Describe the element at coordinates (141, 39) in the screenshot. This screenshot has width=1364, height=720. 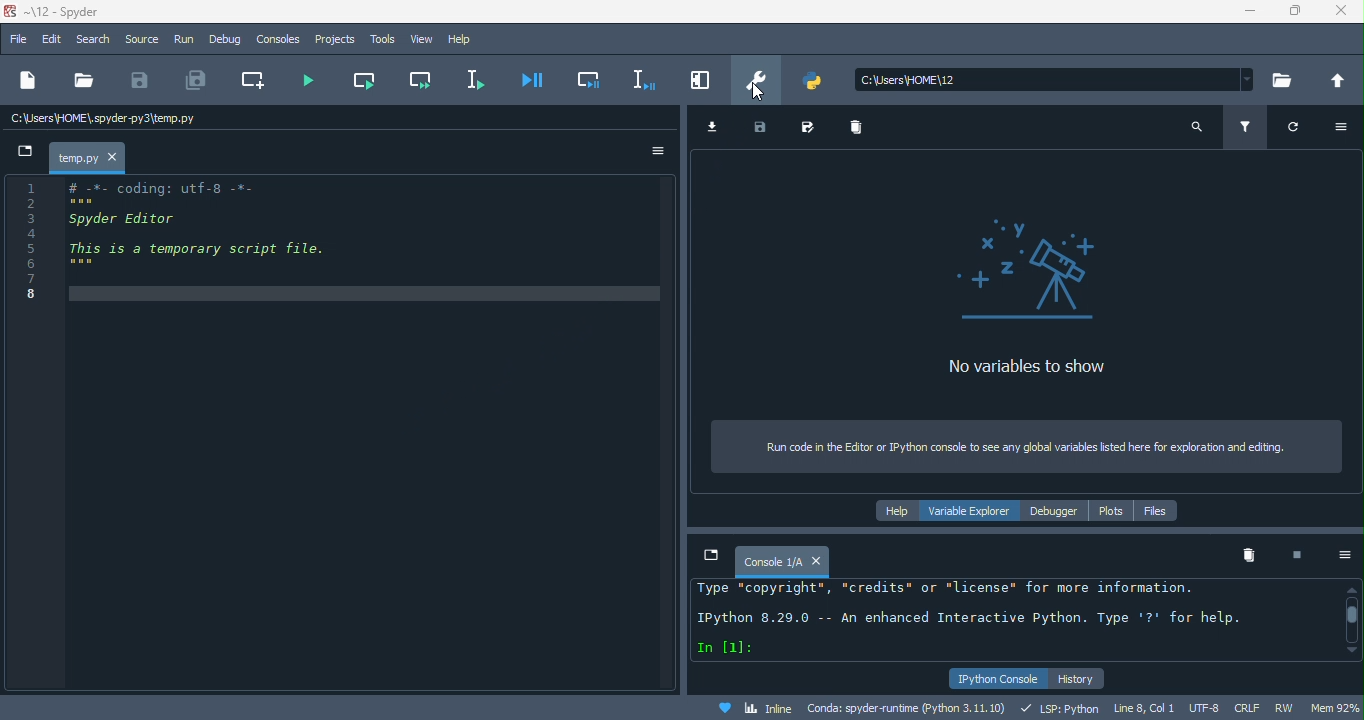
I see `source` at that location.